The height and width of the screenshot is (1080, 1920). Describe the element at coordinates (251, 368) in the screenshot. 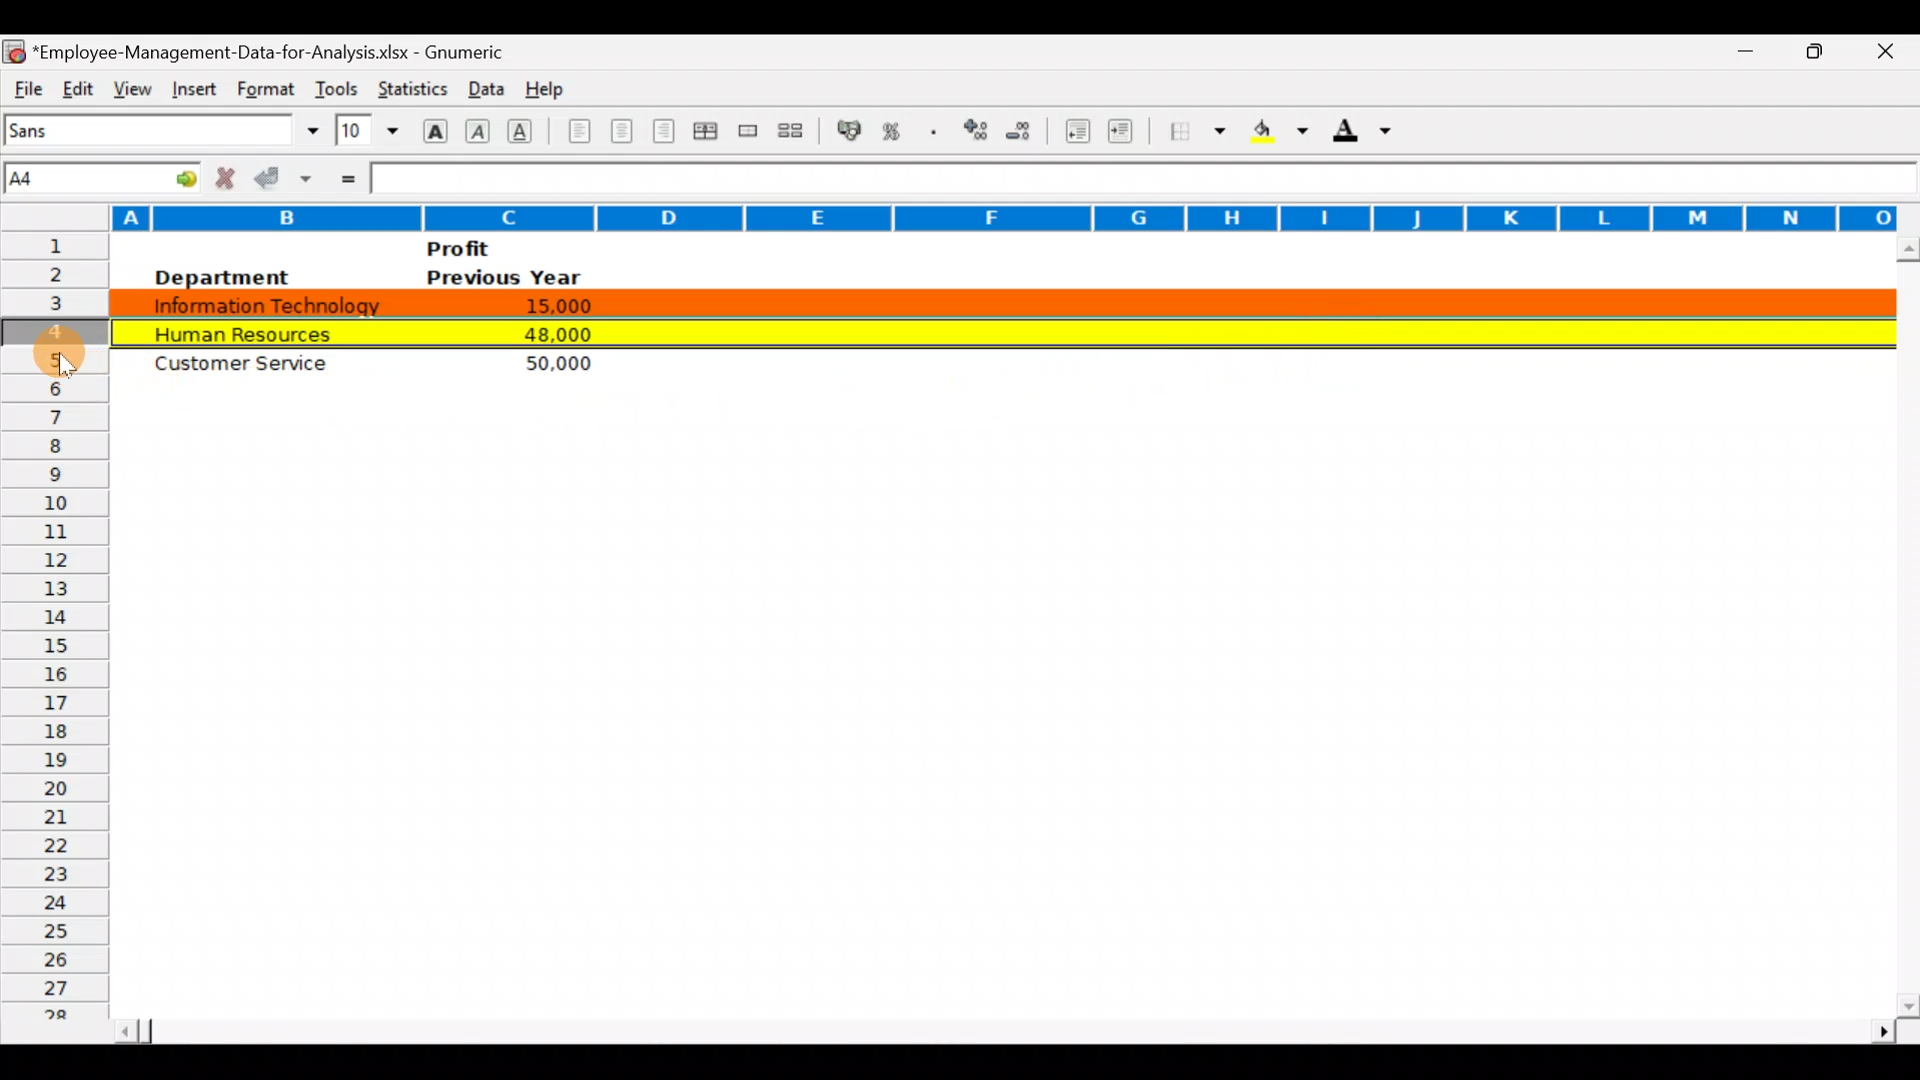

I see `Customer service` at that location.